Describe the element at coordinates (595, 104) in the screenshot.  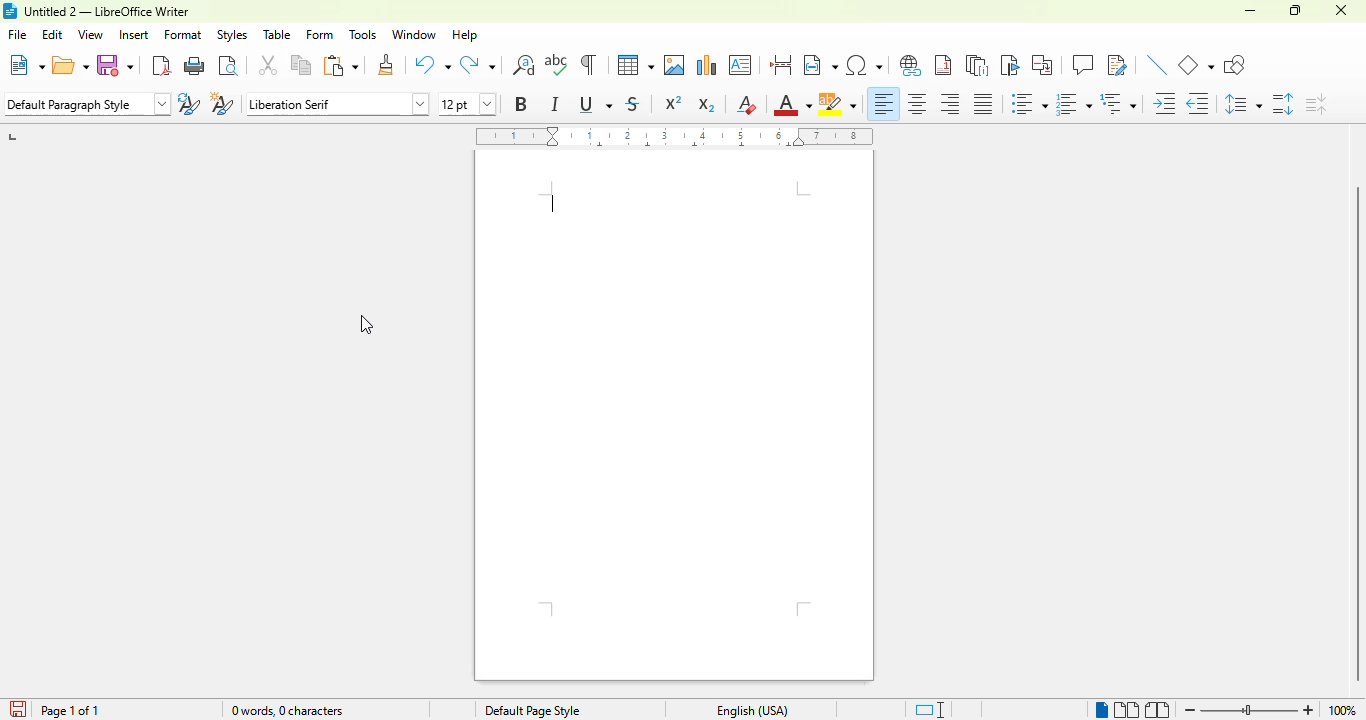
I see `underline` at that location.